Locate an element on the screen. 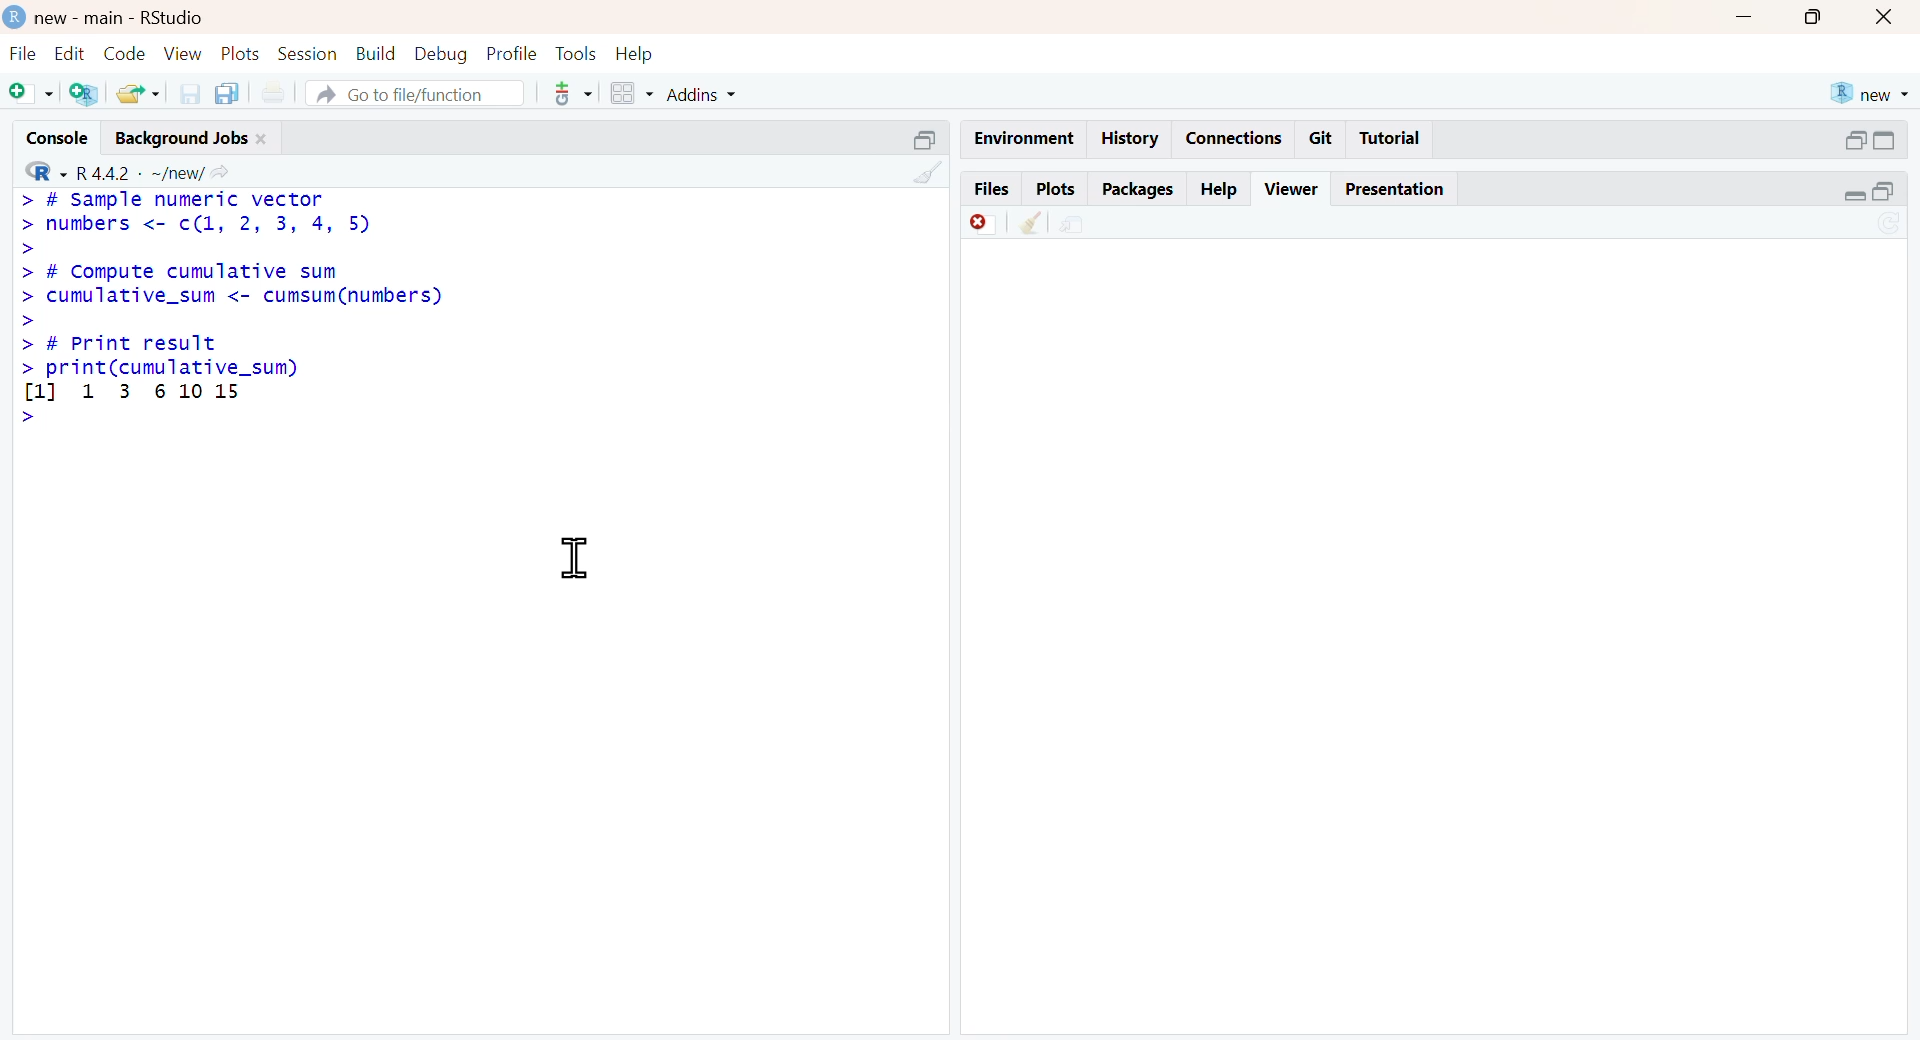  clear console is located at coordinates (1032, 222).